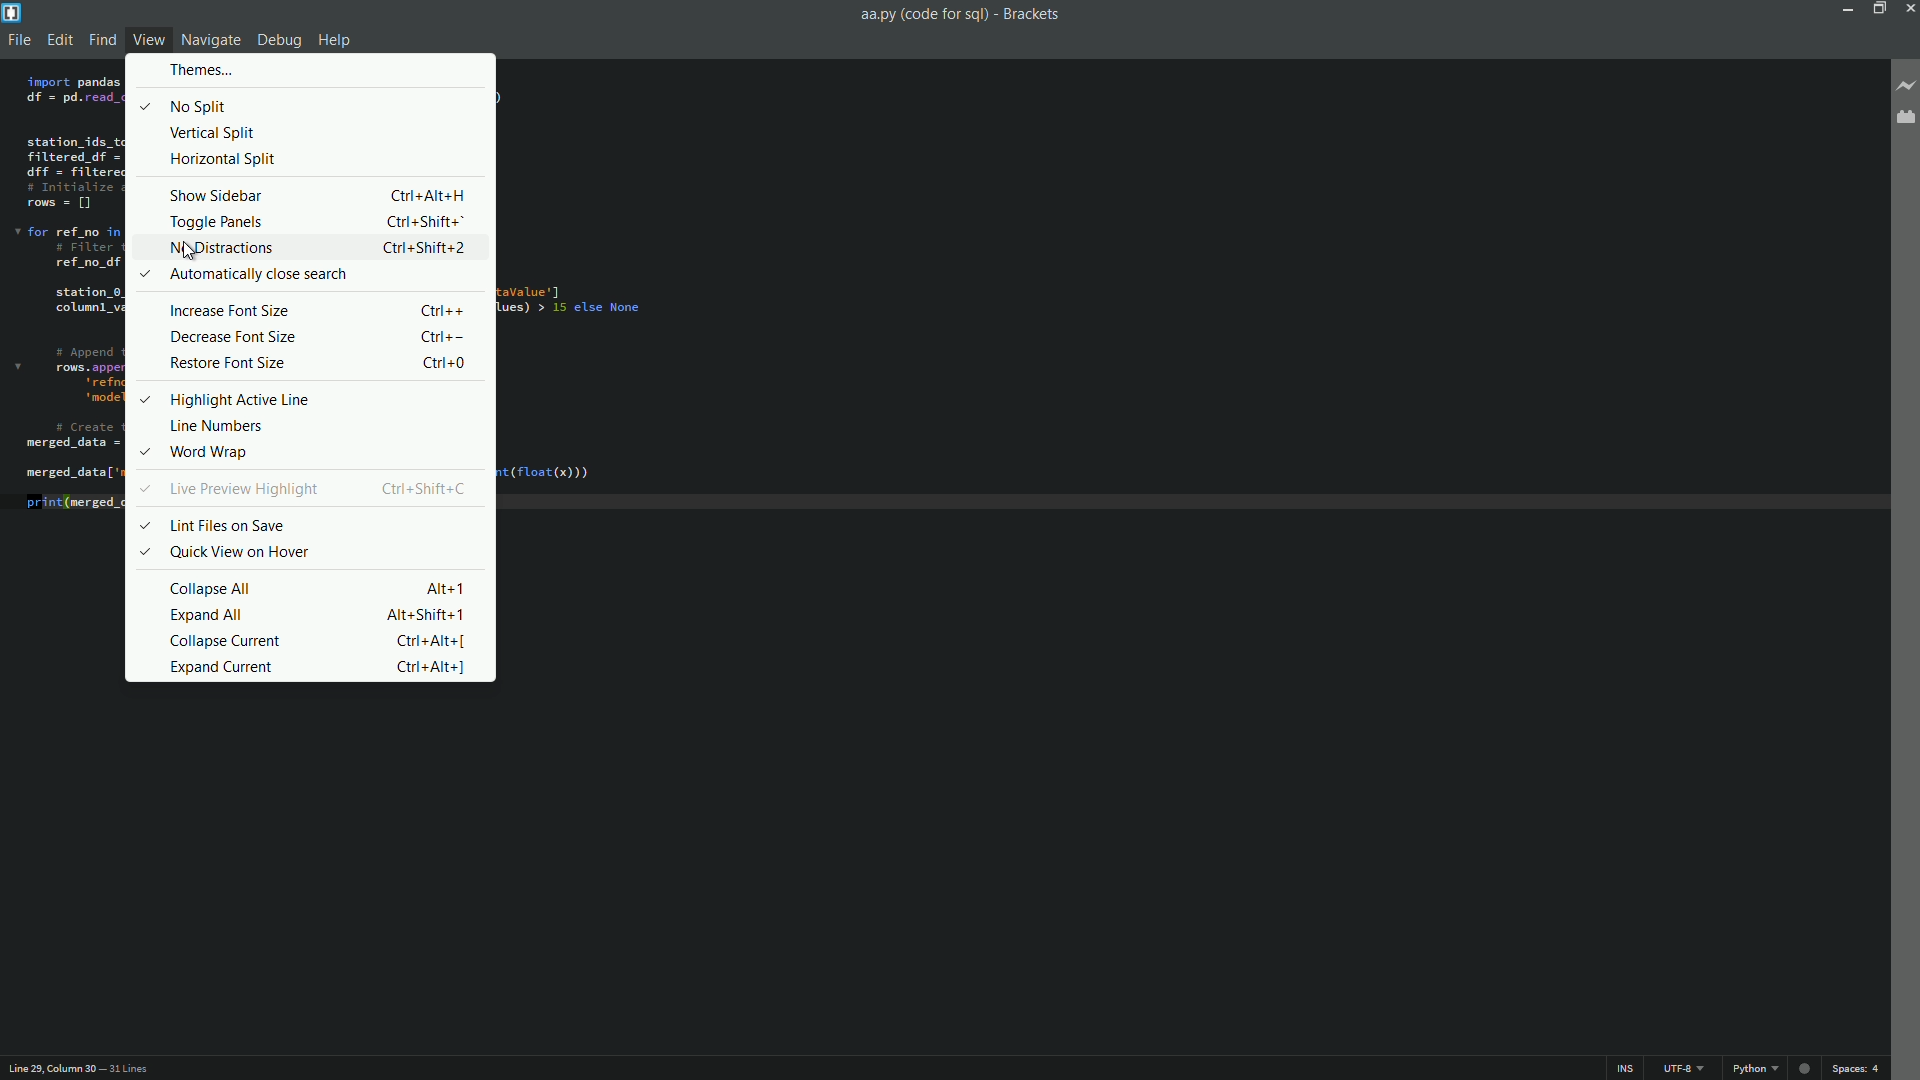 Image resolution: width=1920 pixels, height=1080 pixels. Describe the element at coordinates (1906, 83) in the screenshot. I see `live preview` at that location.